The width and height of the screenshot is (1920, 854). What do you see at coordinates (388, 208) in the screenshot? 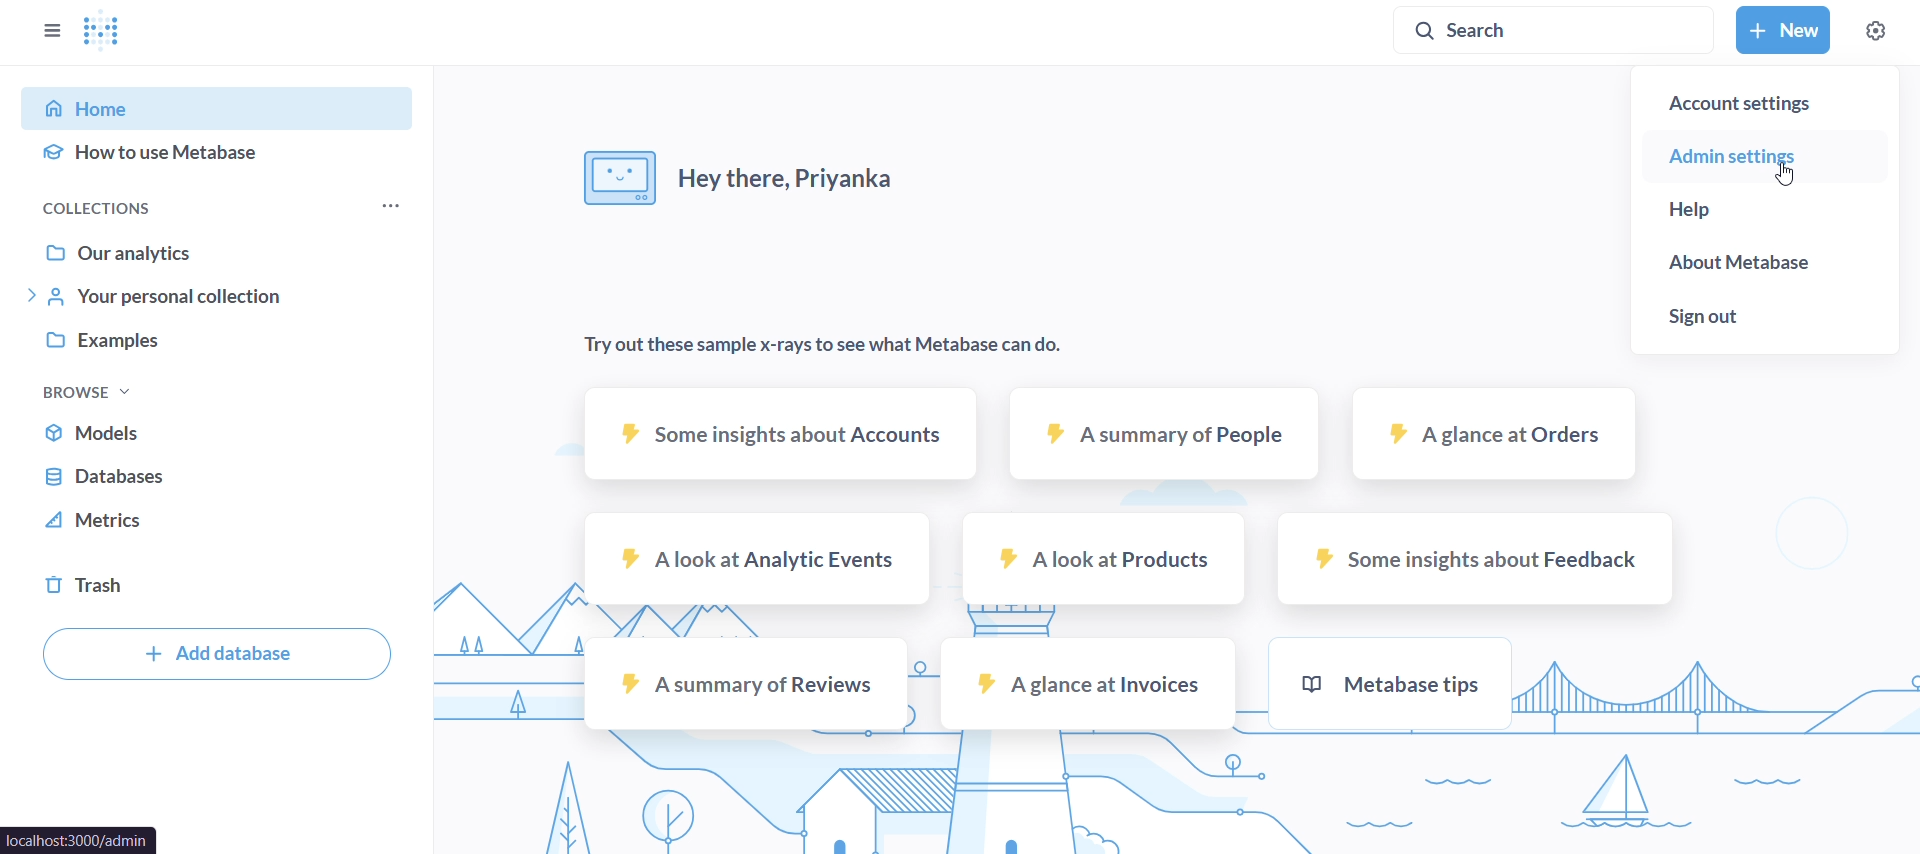
I see `more` at bounding box center [388, 208].